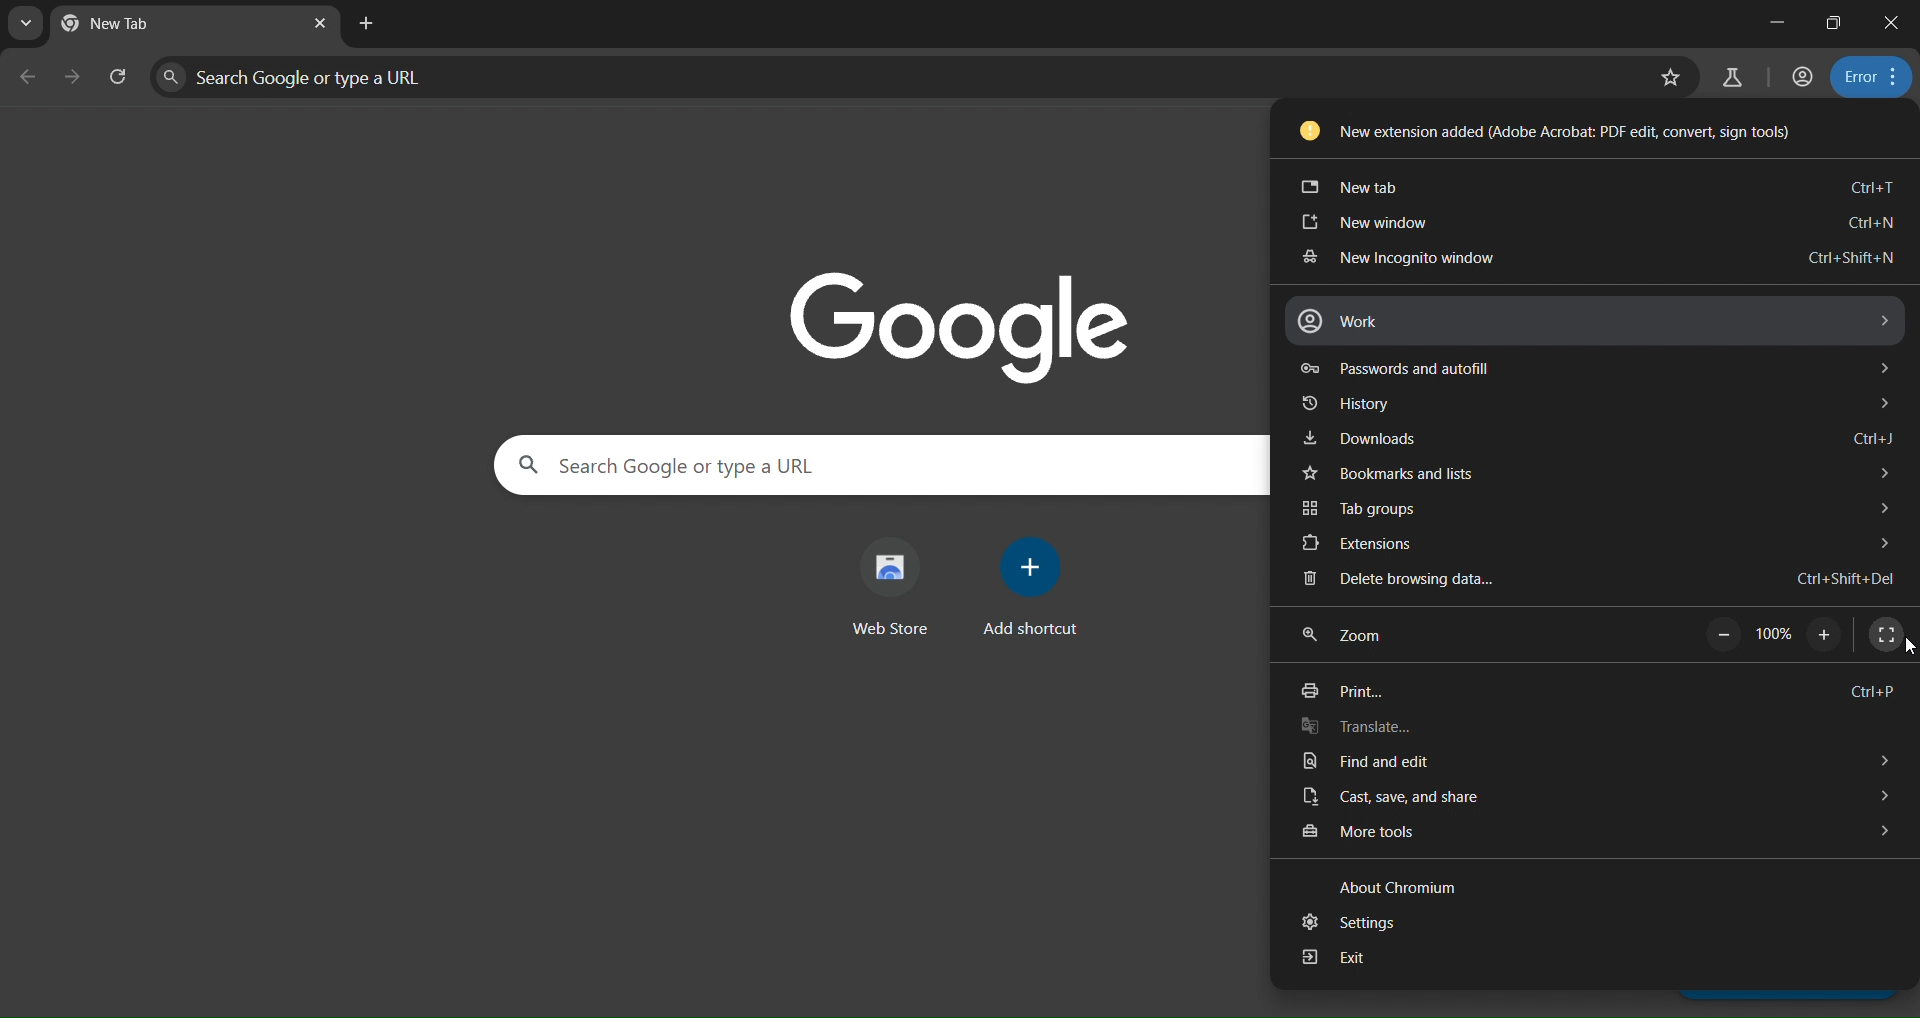  Describe the element at coordinates (964, 320) in the screenshot. I see `image` at that location.